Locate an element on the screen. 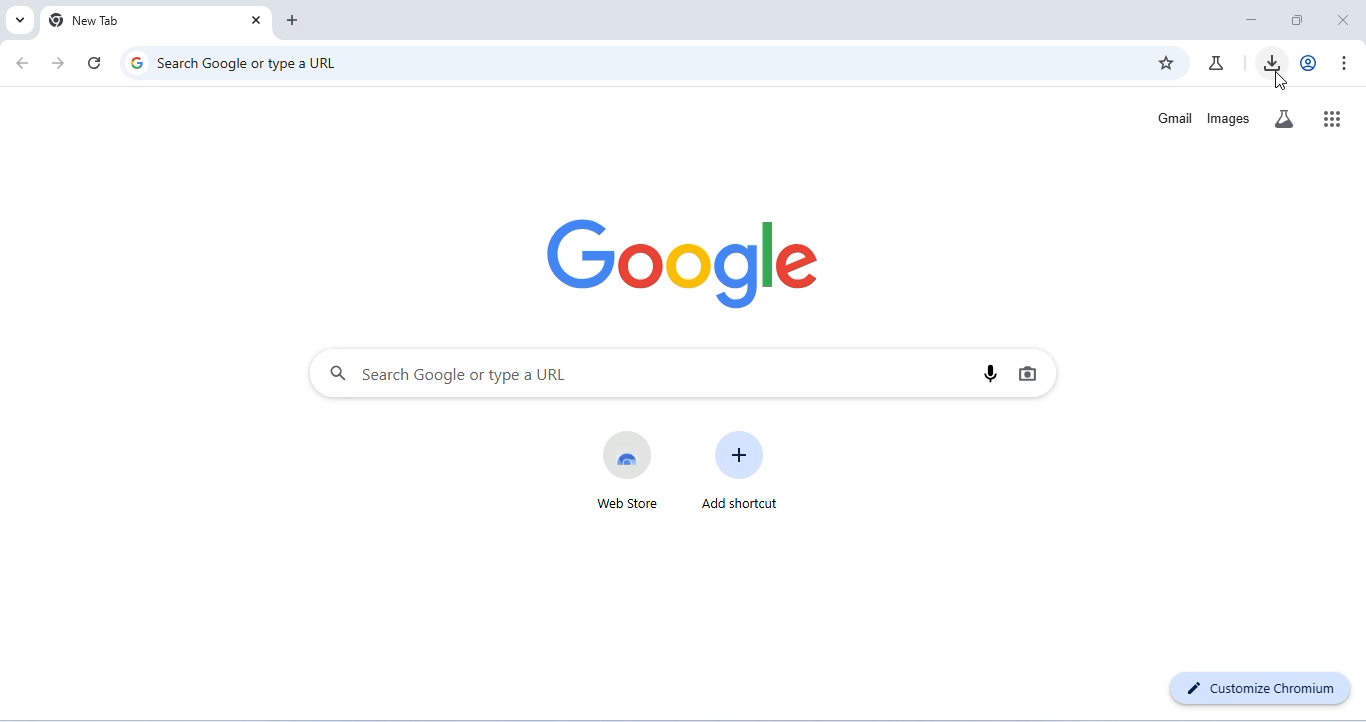 This screenshot has height=722, width=1366. customize or control chromium is located at coordinates (1343, 61).